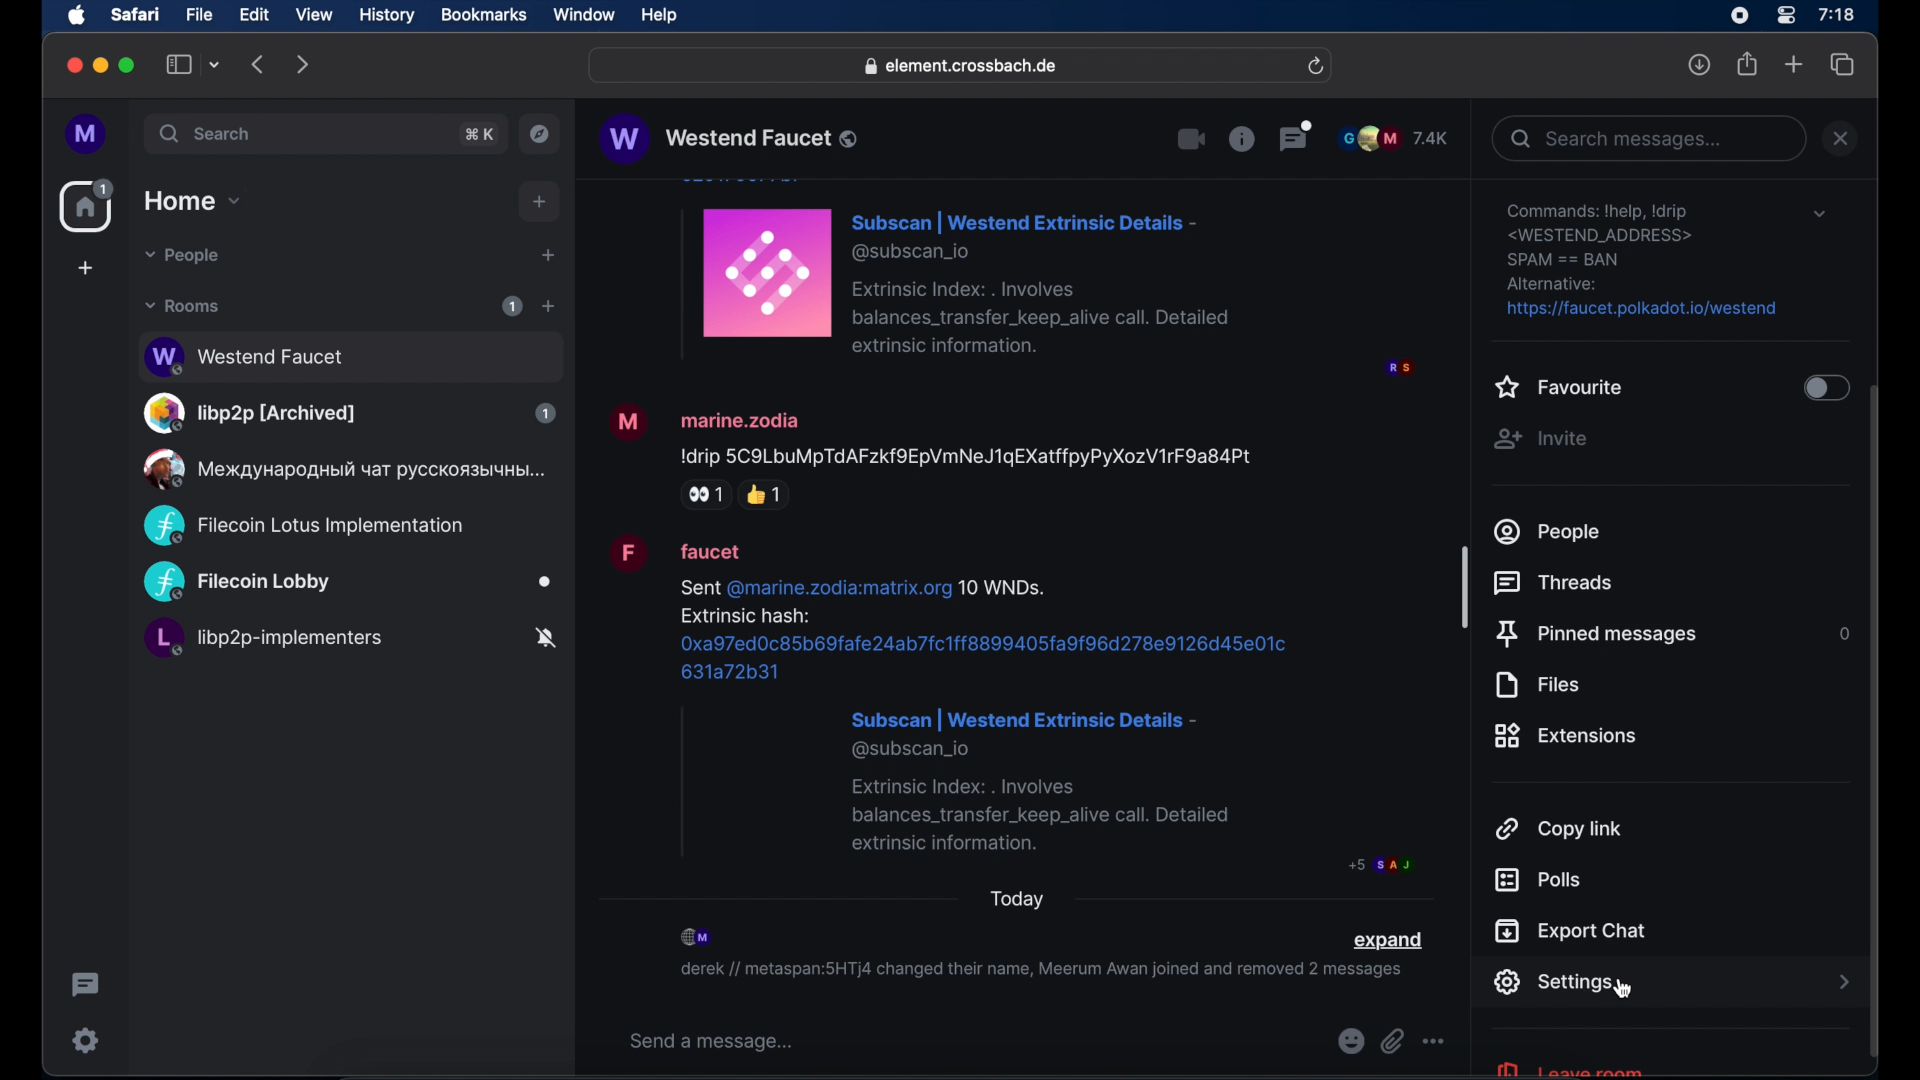  What do you see at coordinates (199, 15) in the screenshot?
I see `file` at bounding box center [199, 15].